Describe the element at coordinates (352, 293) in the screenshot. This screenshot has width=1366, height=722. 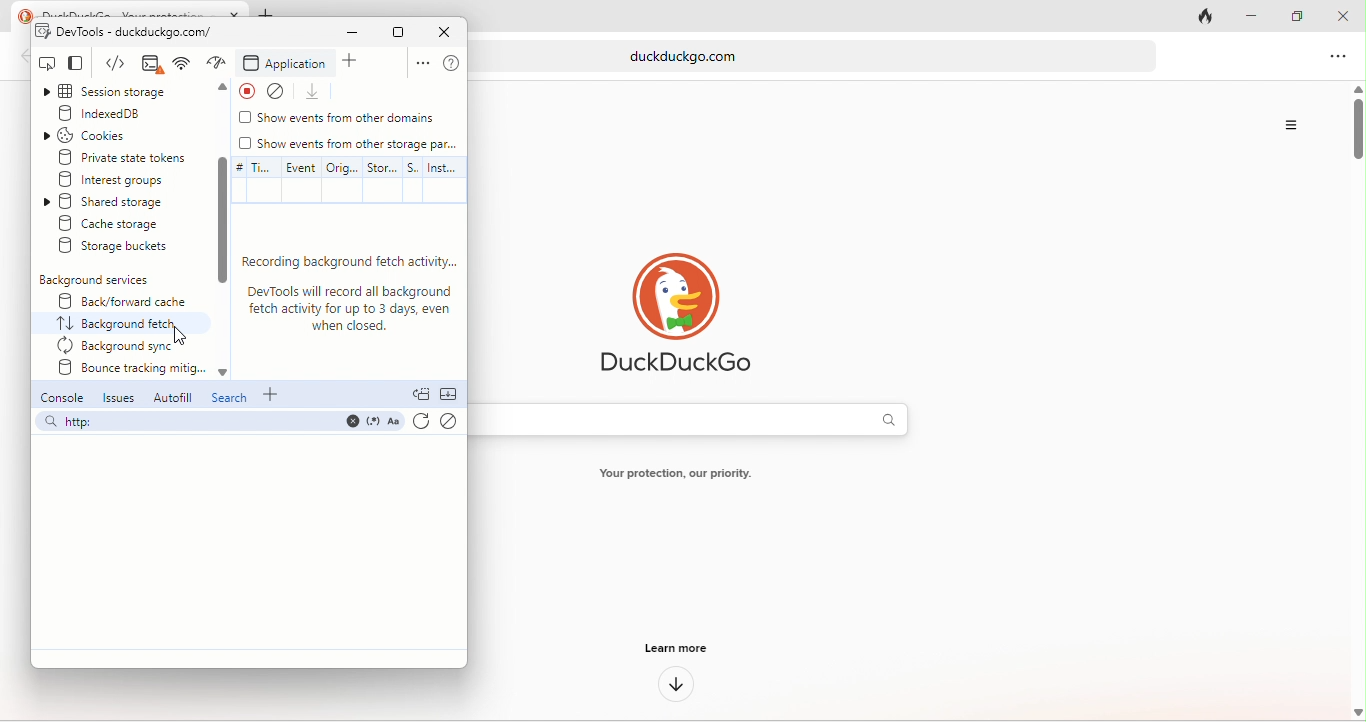
I see `Enabled background downloads.` at that location.